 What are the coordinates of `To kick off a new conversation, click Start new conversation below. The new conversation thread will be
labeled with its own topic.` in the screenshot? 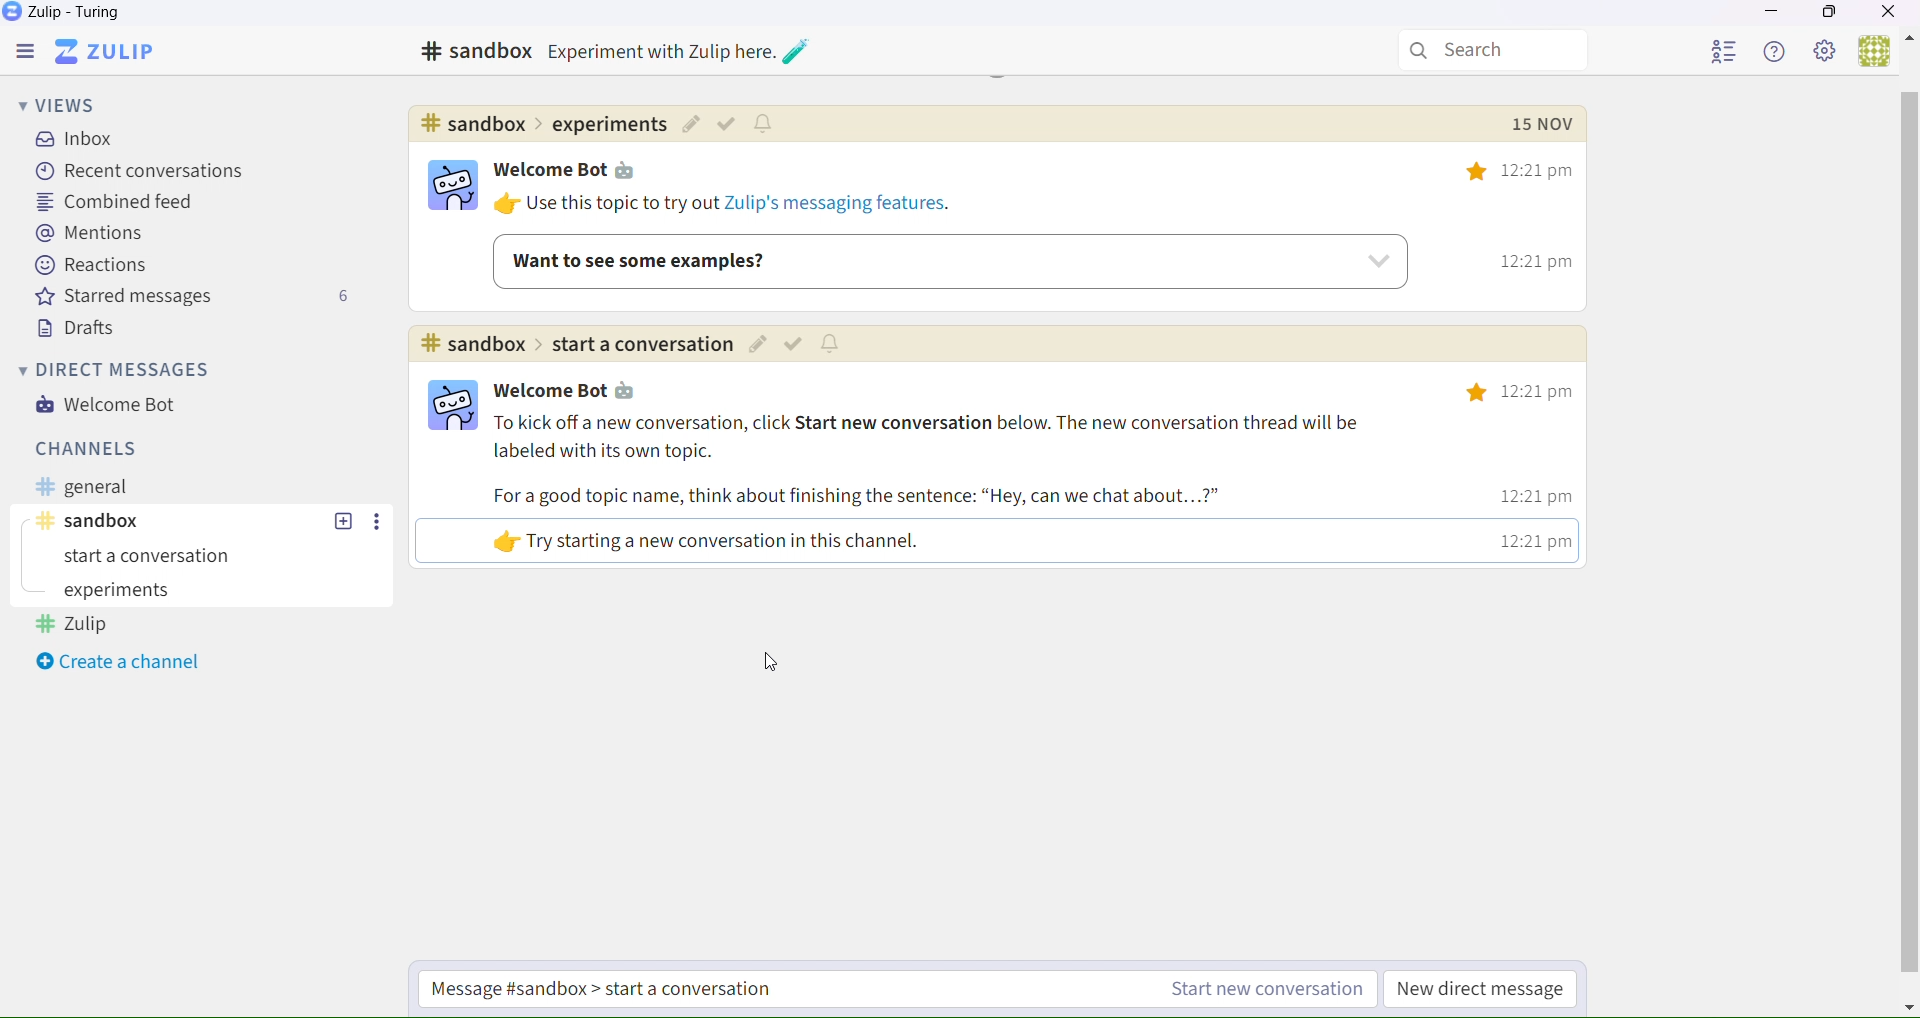 It's located at (942, 437).